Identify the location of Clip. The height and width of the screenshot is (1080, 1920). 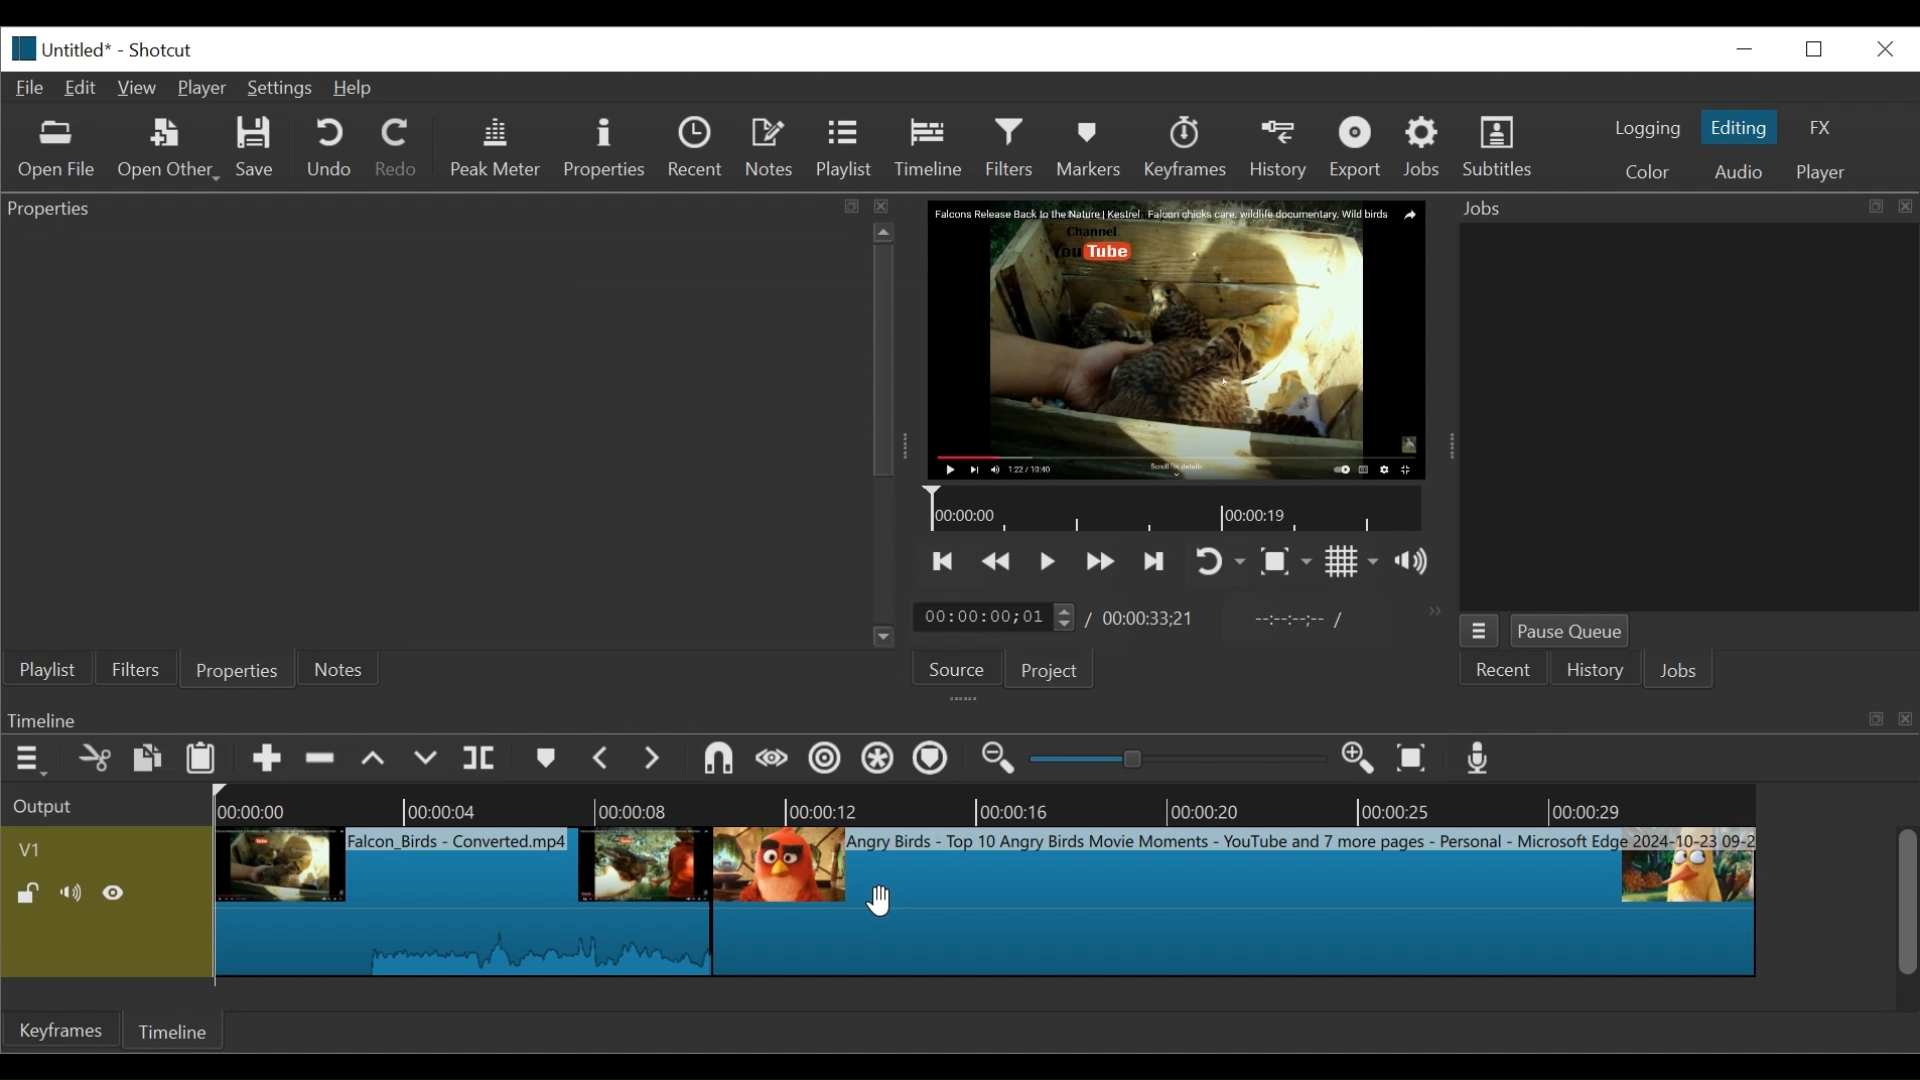
(466, 901).